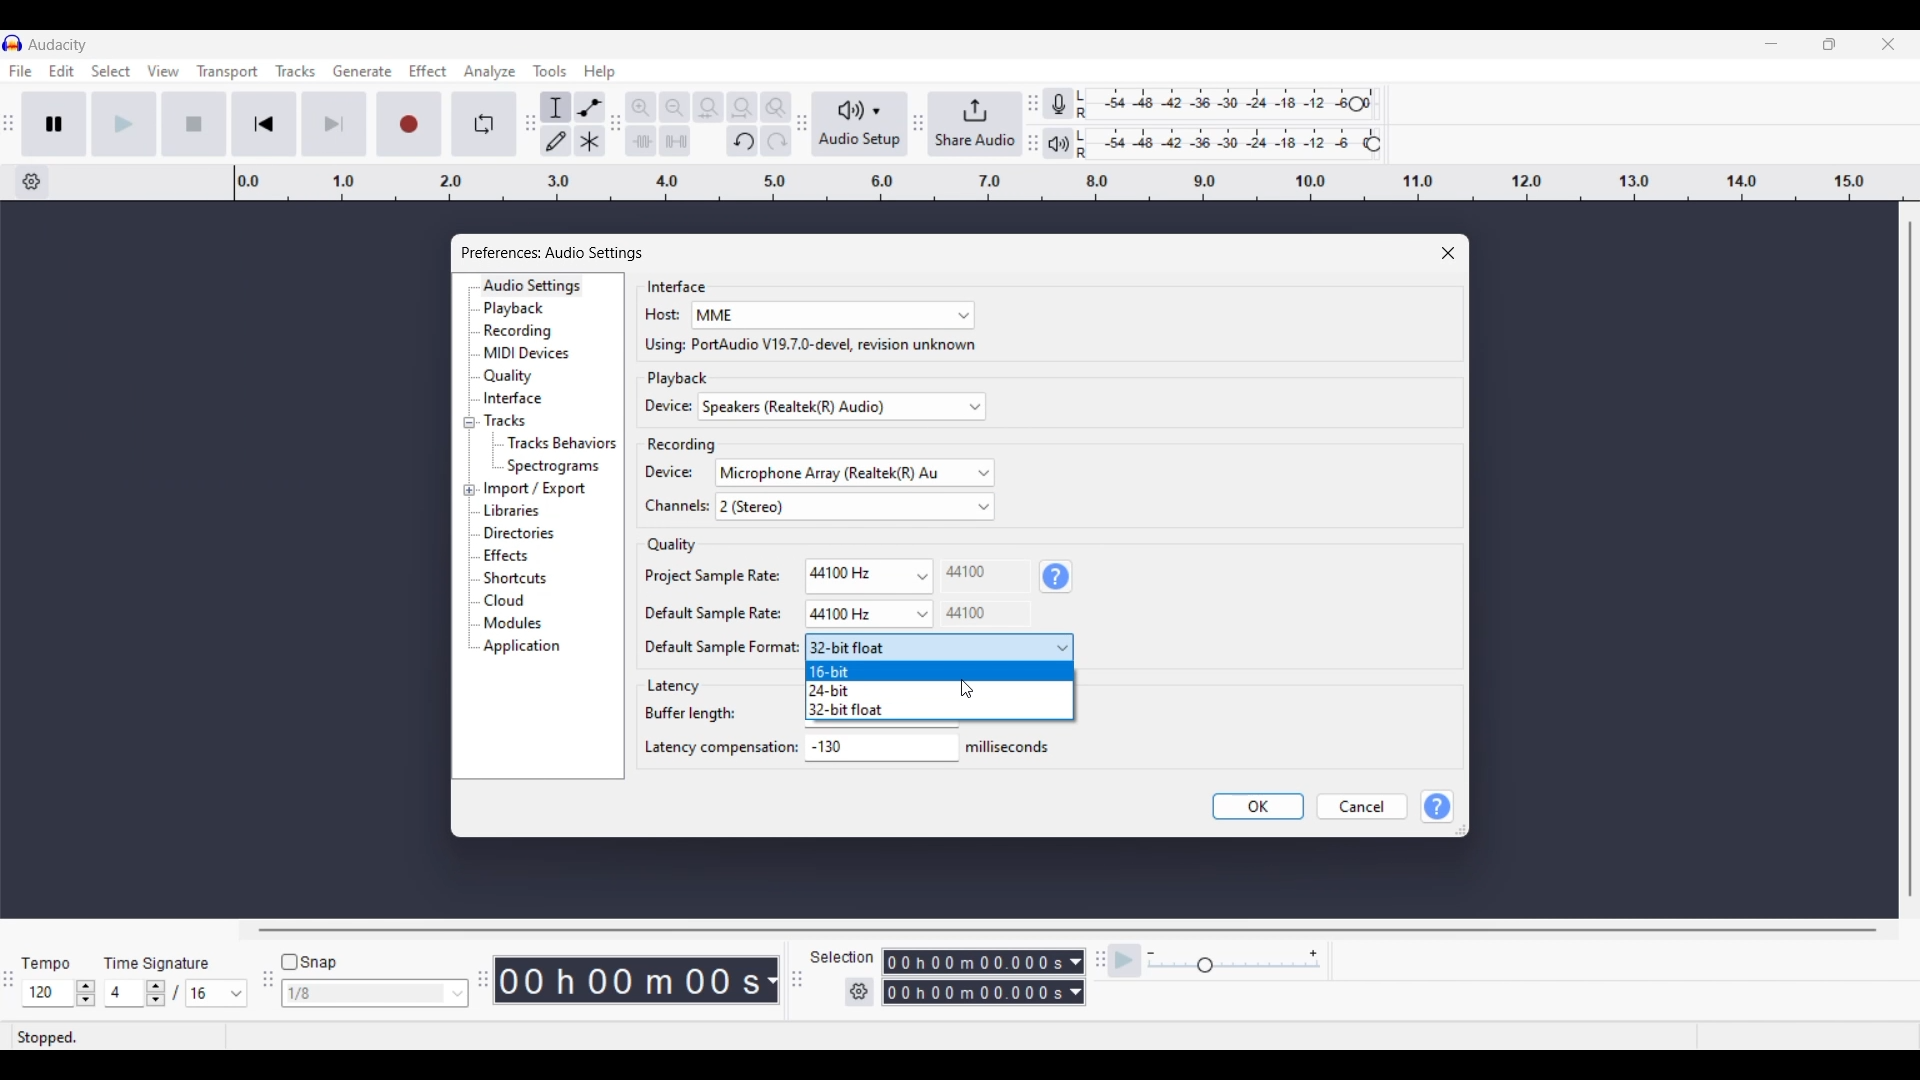  Describe the element at coordinates (772, 980) in the screenshot. I see `Metrics to calculate recording` at that location.